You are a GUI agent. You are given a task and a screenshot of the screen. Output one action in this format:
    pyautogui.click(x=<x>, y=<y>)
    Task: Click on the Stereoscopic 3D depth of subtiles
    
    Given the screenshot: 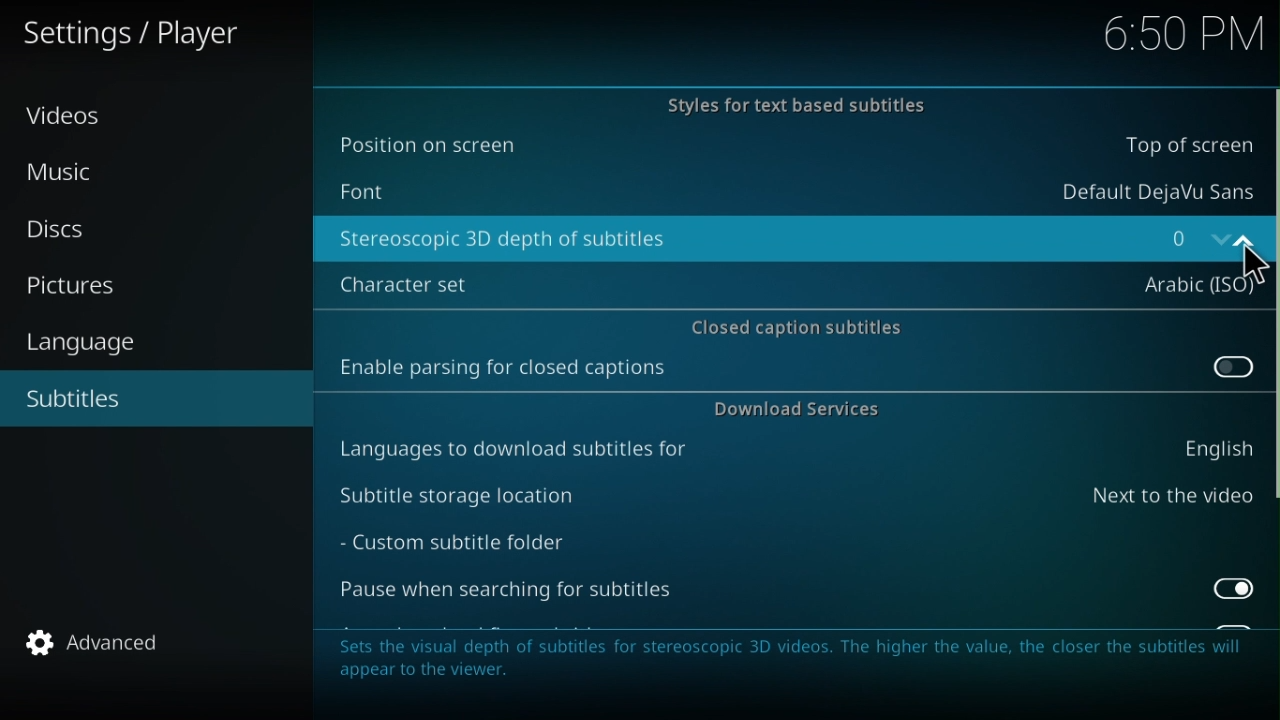 What is the action you would take?
    pyautogui.click(x=726, y=238)
    